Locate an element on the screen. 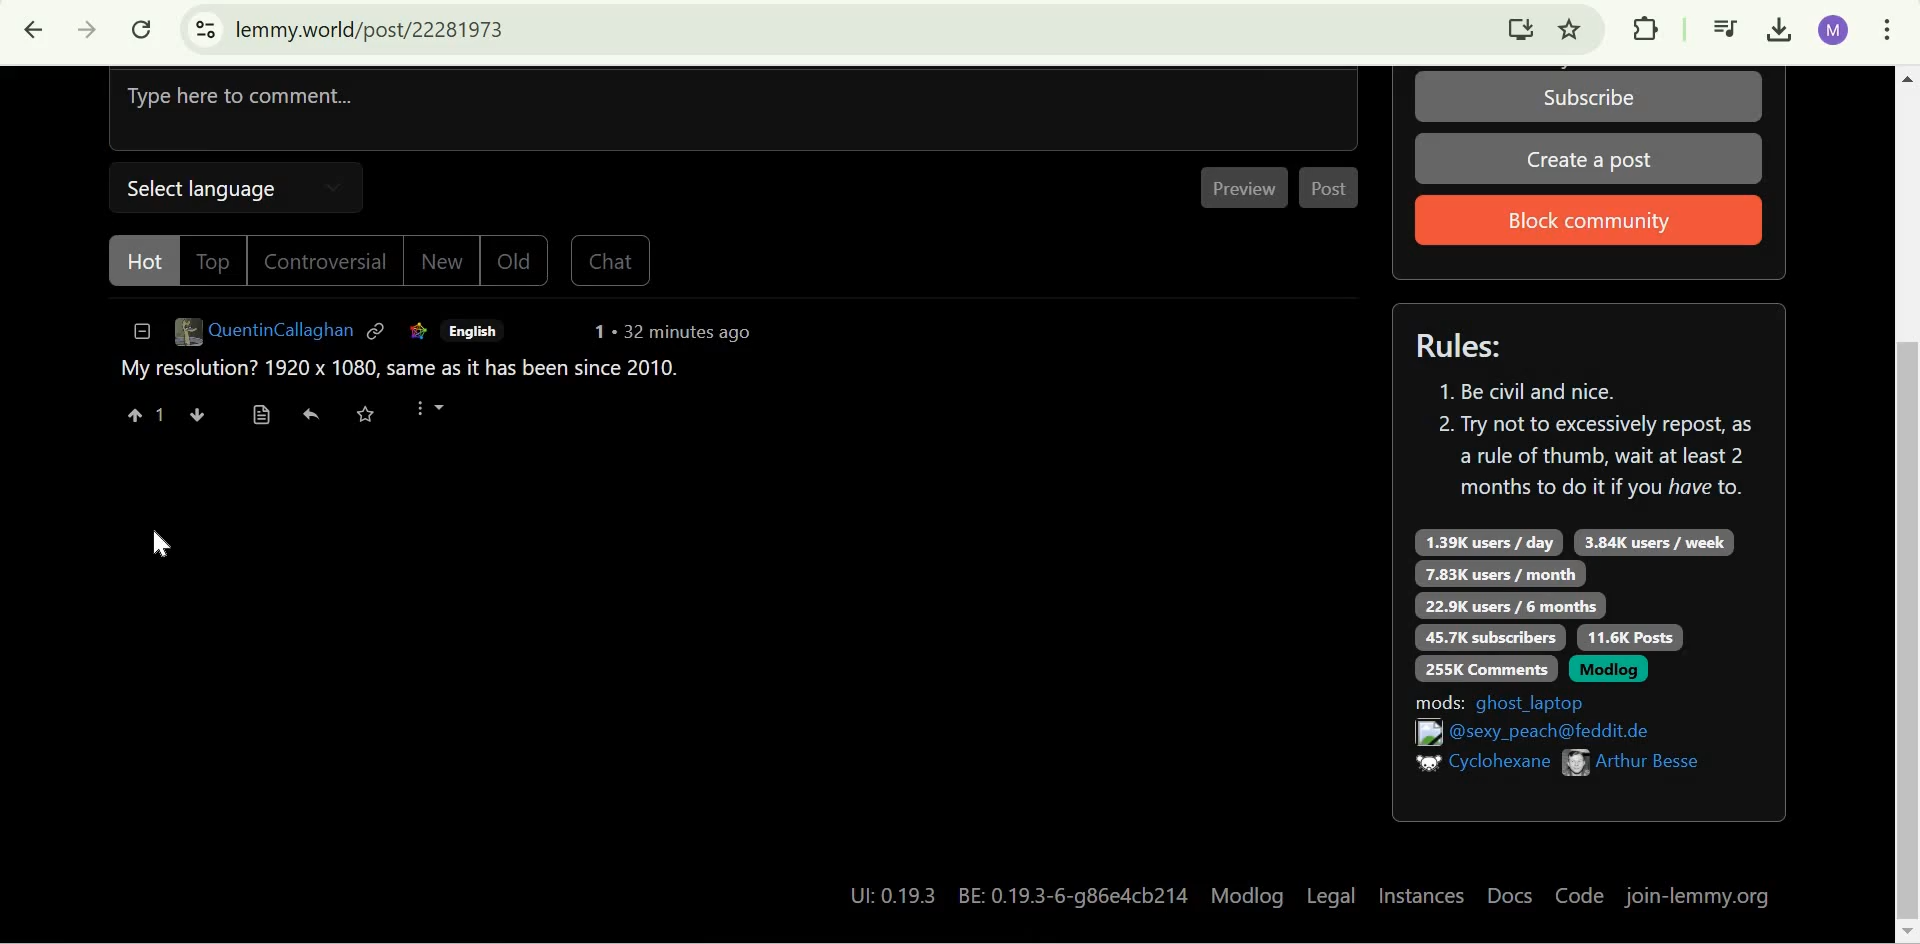  Legal is located at coordinates (1331, 894).